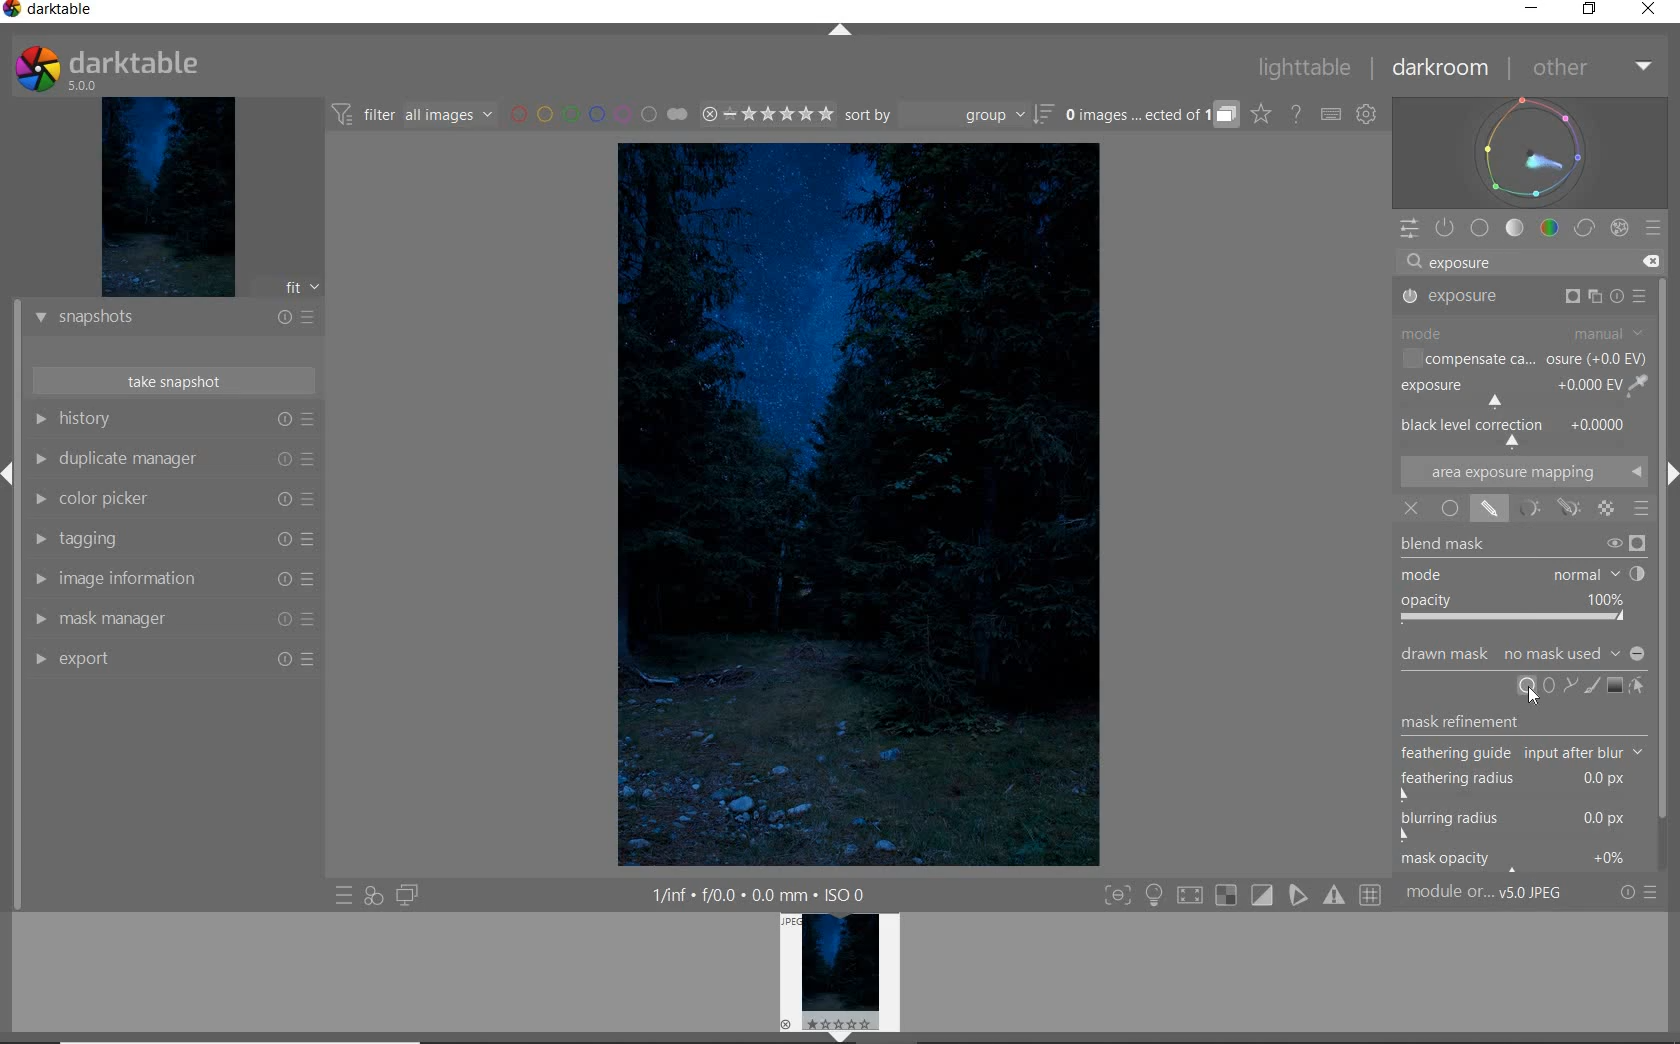  What do you see at coordinates (840, 977) in the screenshot?
I see `IMAGE PREVIEW` at bounding box center [840, 977].